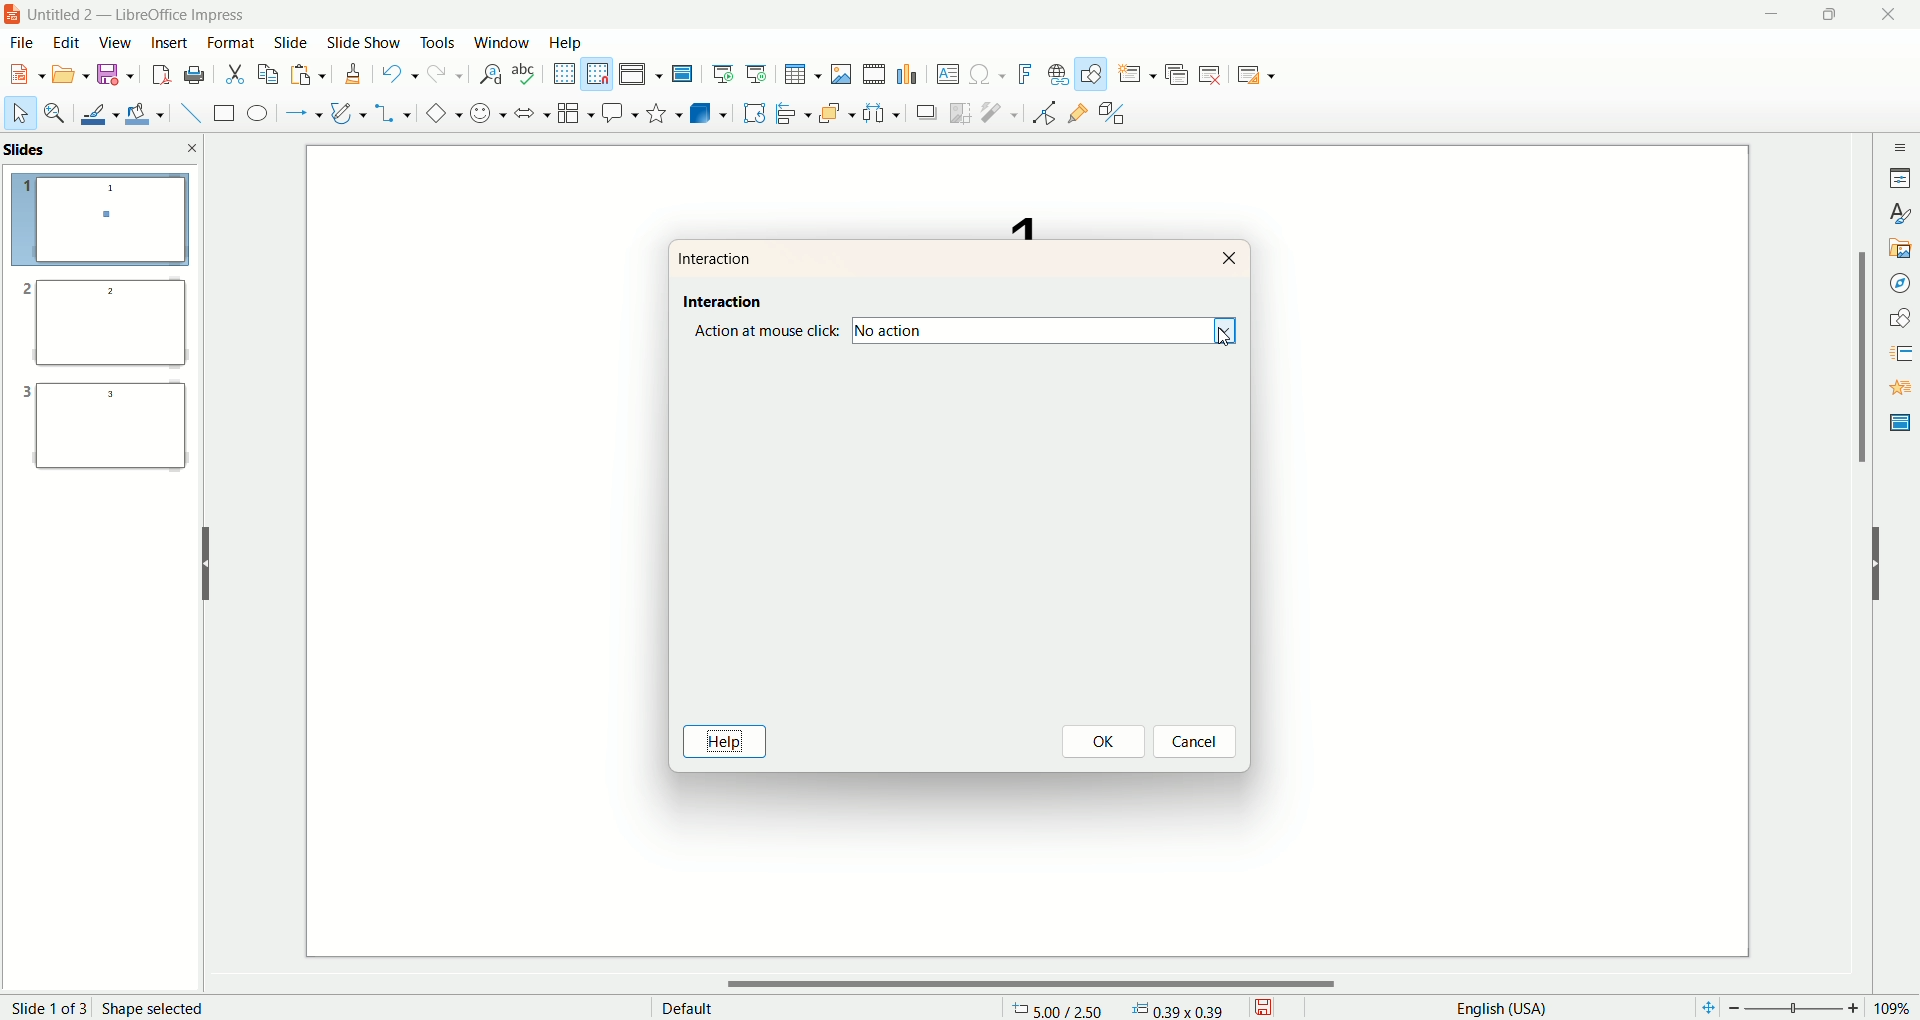 This screenshot has height=1020, width=1920. What do you see at coordinates (1771, 15) in the screenshot?
I see `minimize` at bounding box center [1771, 15].